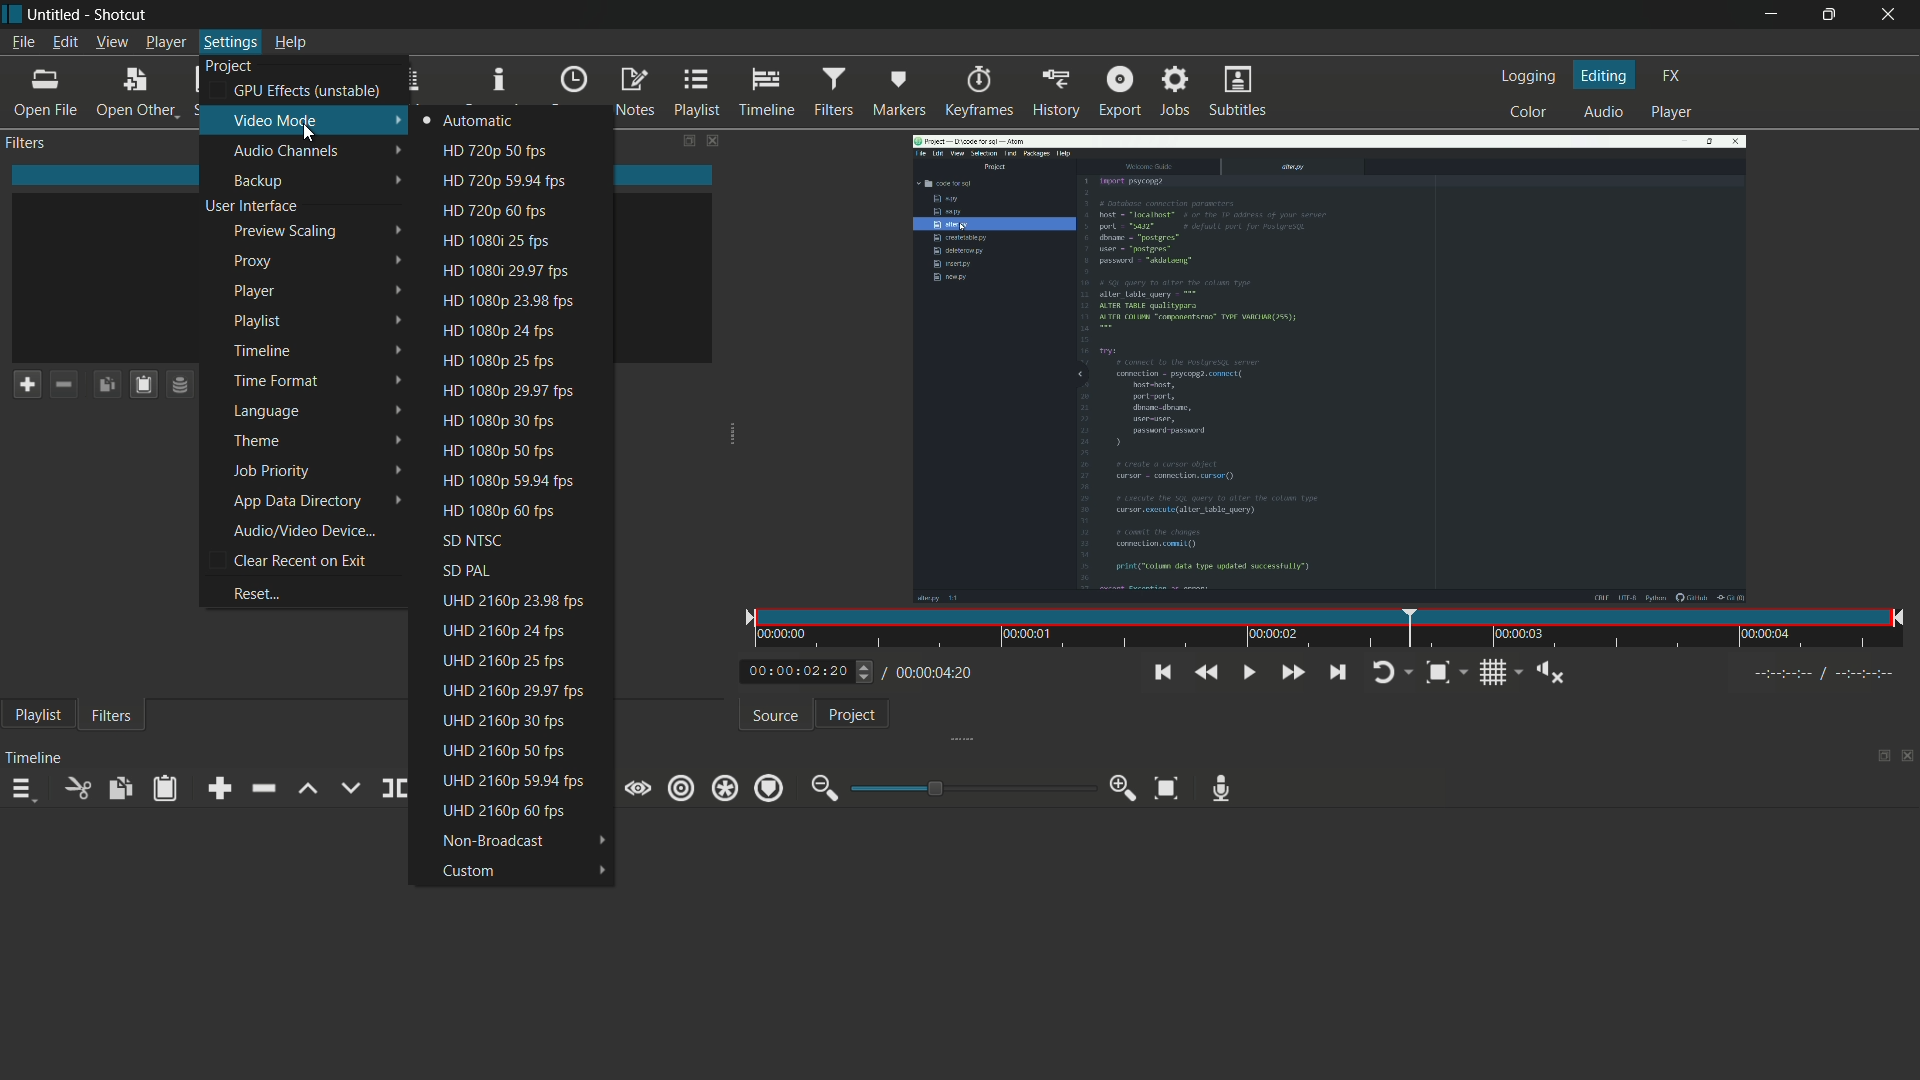 The image size is (1920, 1080). What do you see at coordinates (304, 120) in the screenshot?
I see `video mode` at bounding box center [304, 120].